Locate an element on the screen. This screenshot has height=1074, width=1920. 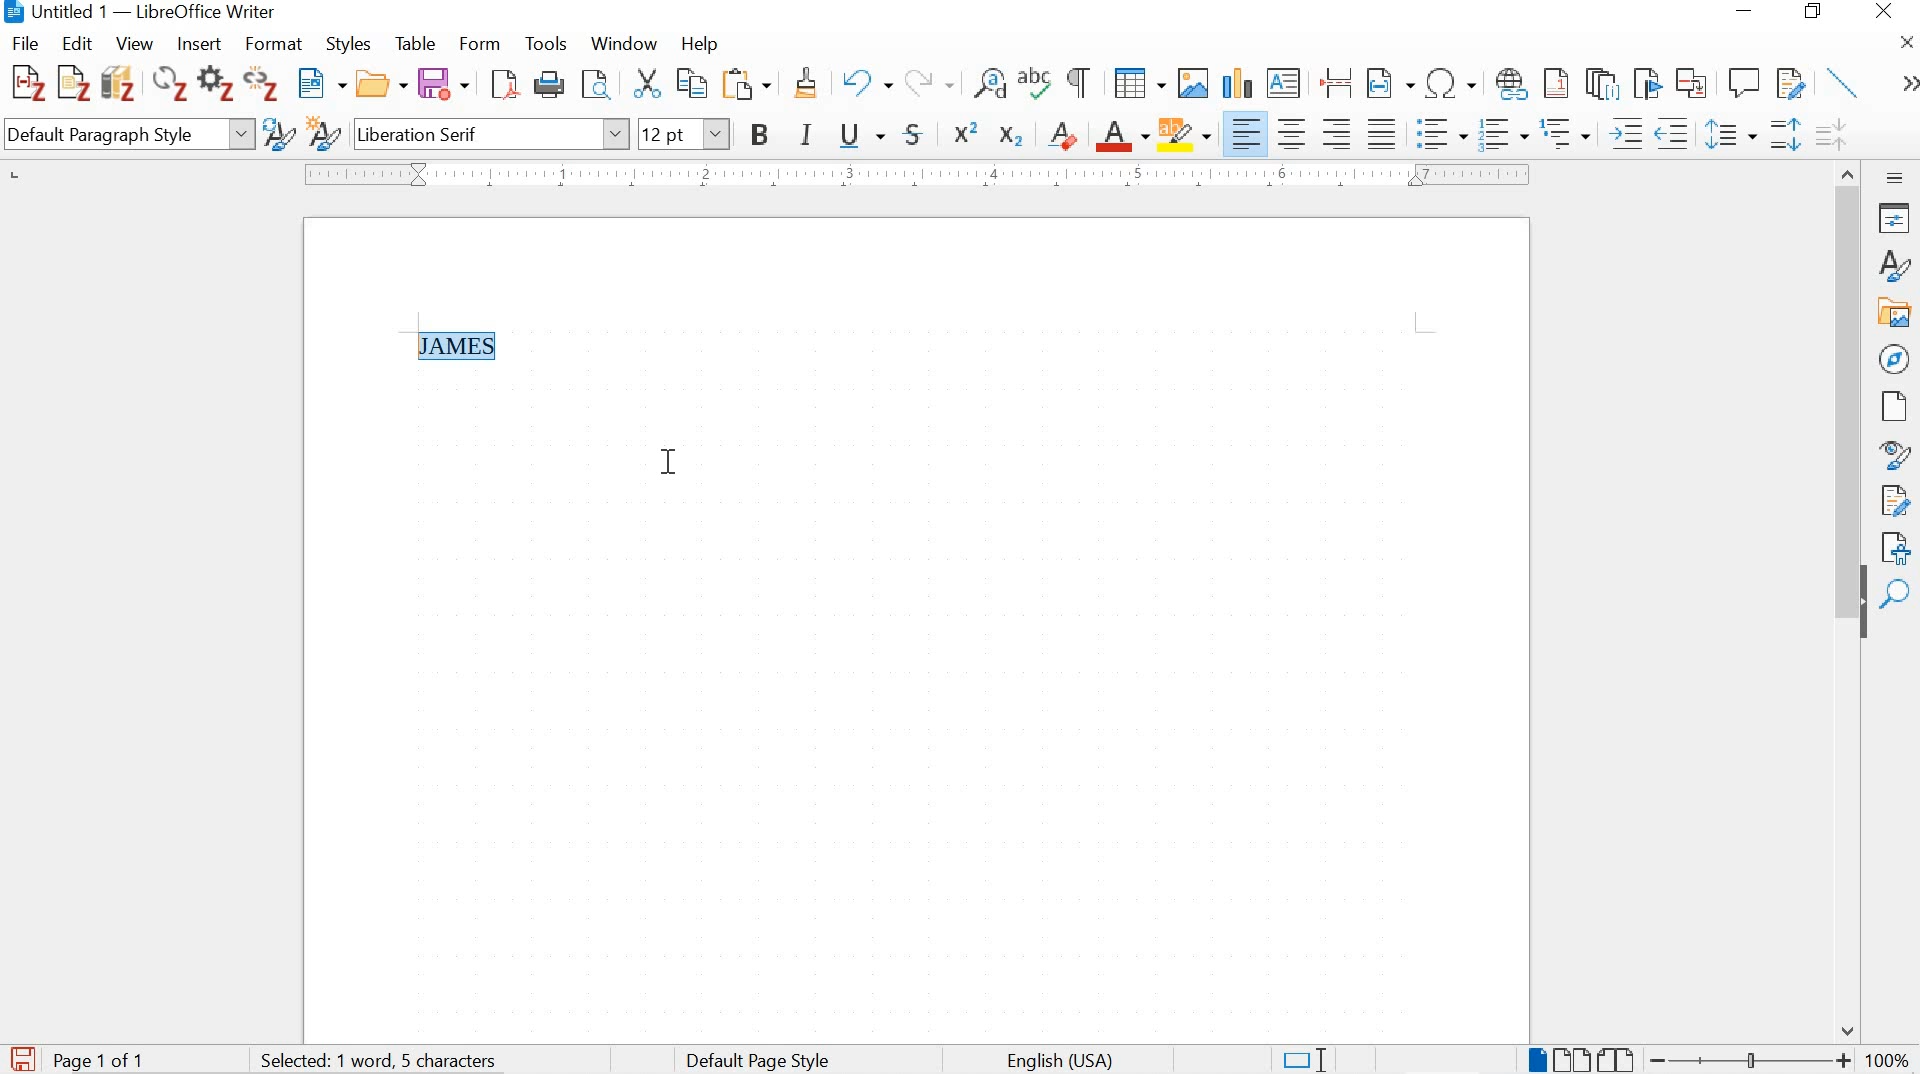
decrease indent is located at coordinates (1675, 133).